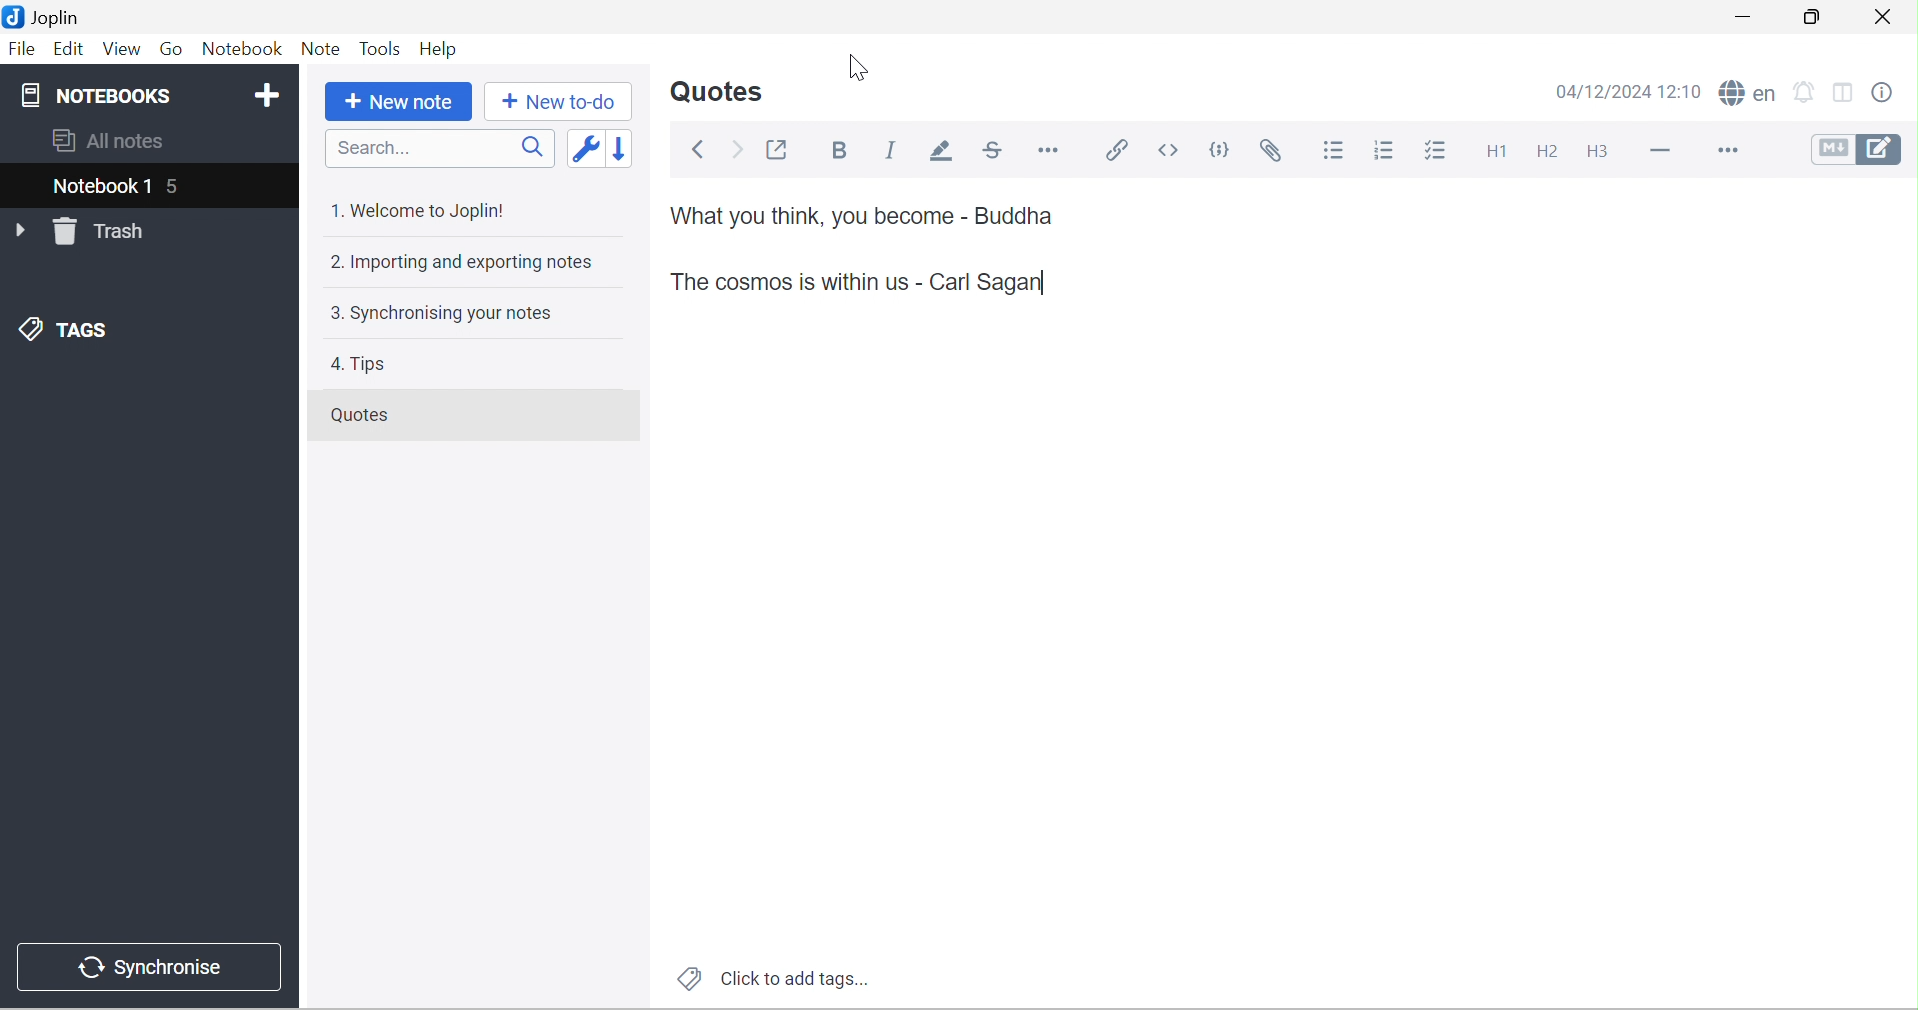 The image size is (1918, 1010). Describe the element at coordinates (123, 49) in the screenshot. I see `View` at that location.